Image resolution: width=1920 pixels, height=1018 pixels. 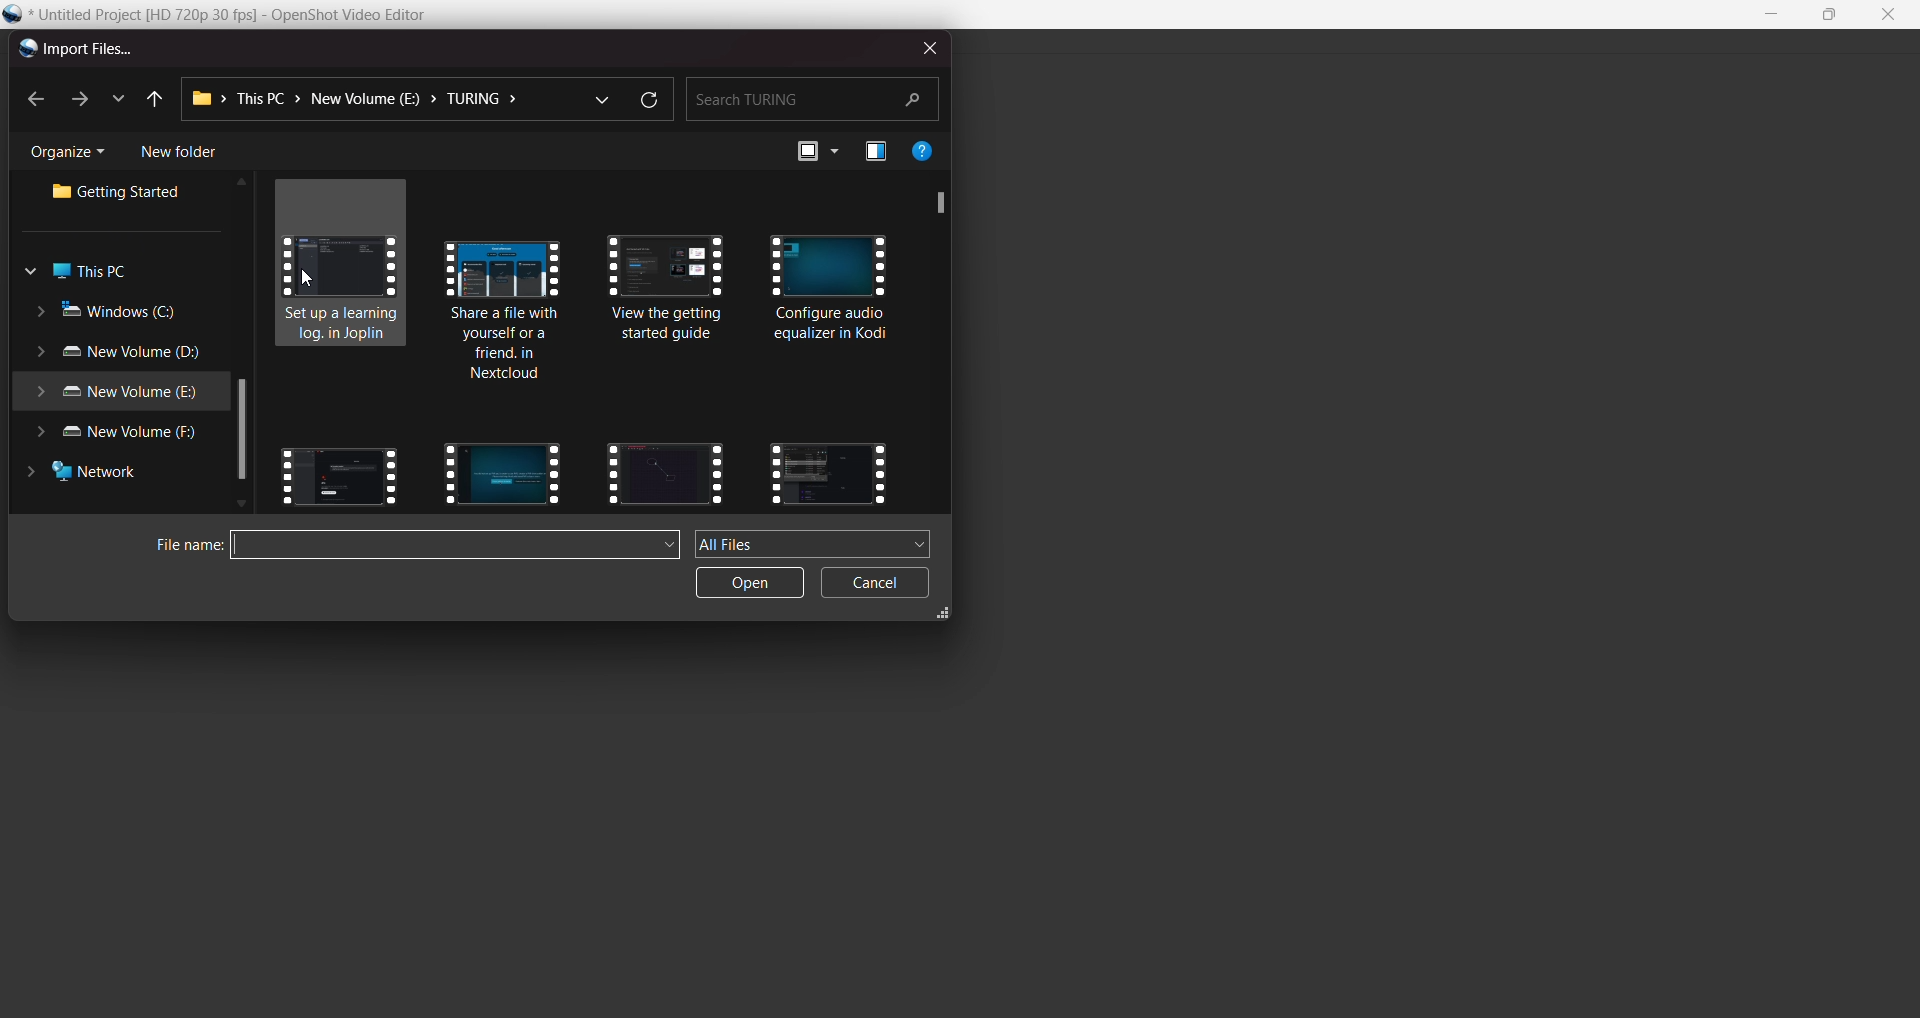 I want to click on videos, so click(x=507, y=307).